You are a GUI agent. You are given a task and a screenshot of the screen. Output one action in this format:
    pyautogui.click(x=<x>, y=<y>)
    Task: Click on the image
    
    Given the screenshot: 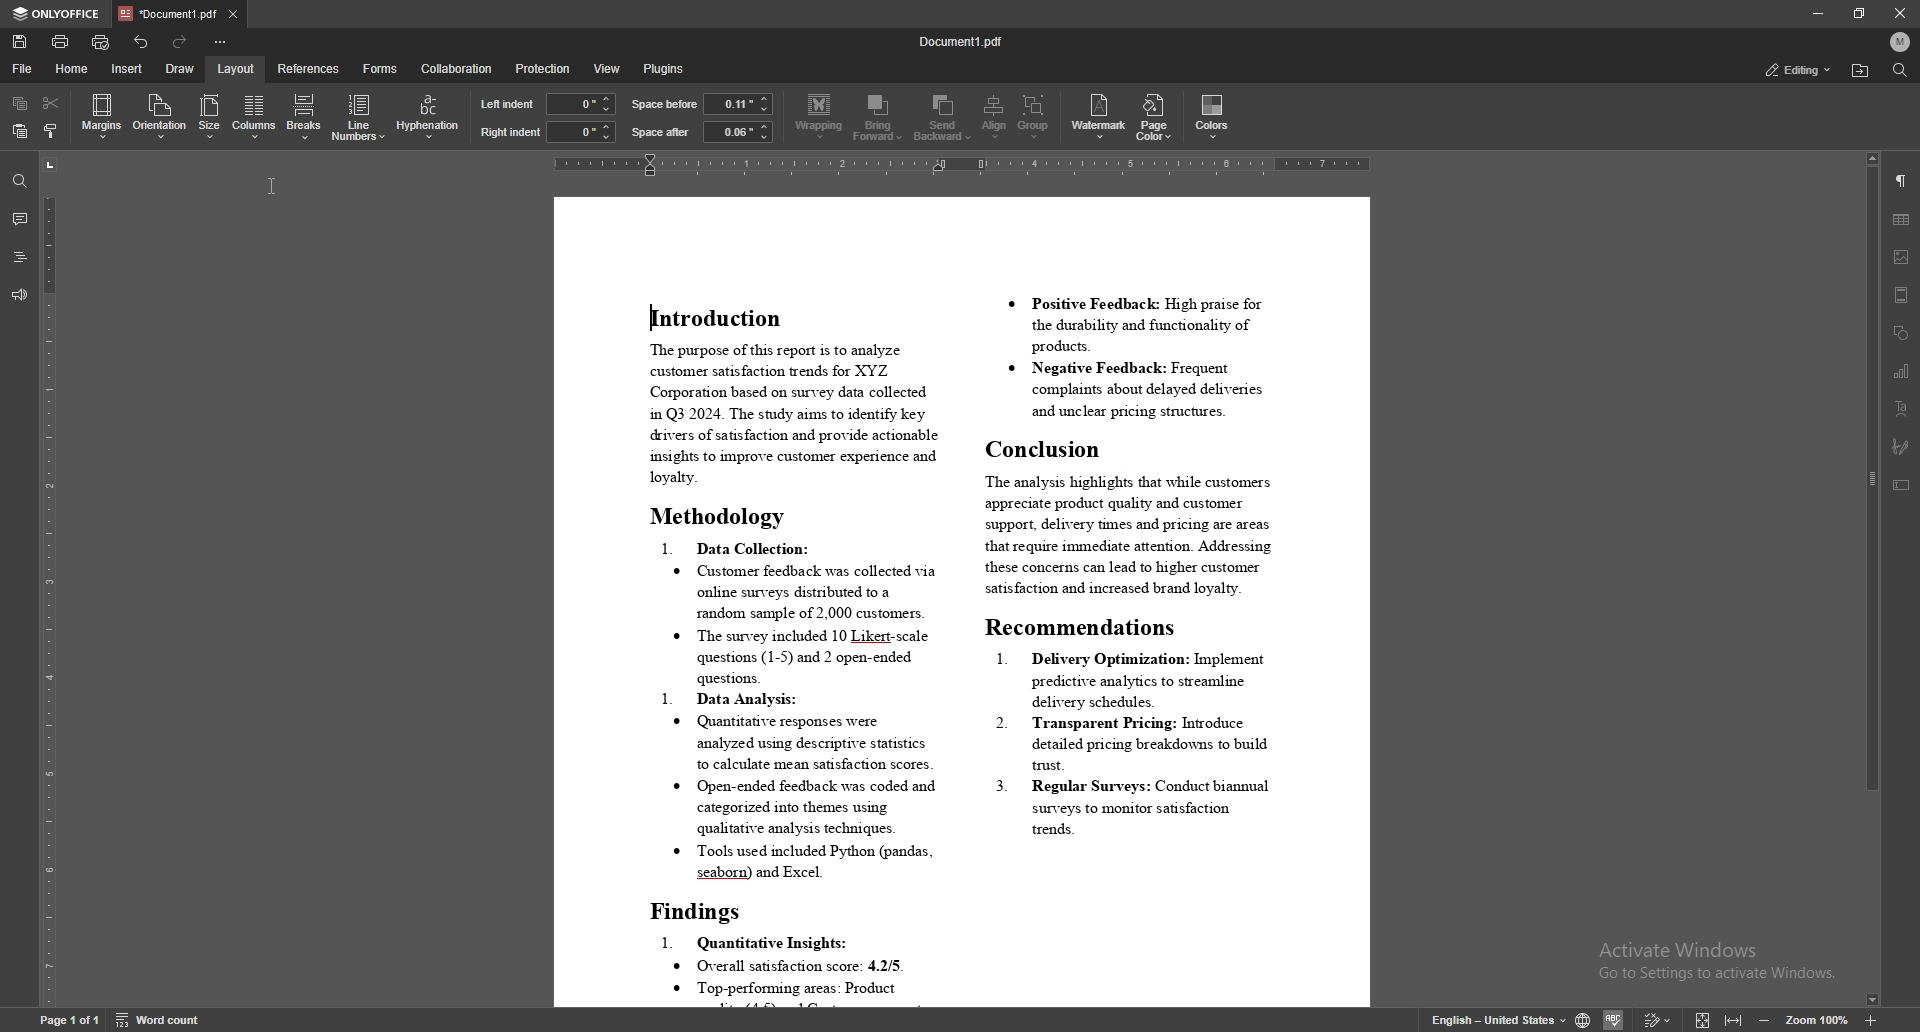 What is the action you would take?
    pyautogui.click(x=1902, y=256)
    